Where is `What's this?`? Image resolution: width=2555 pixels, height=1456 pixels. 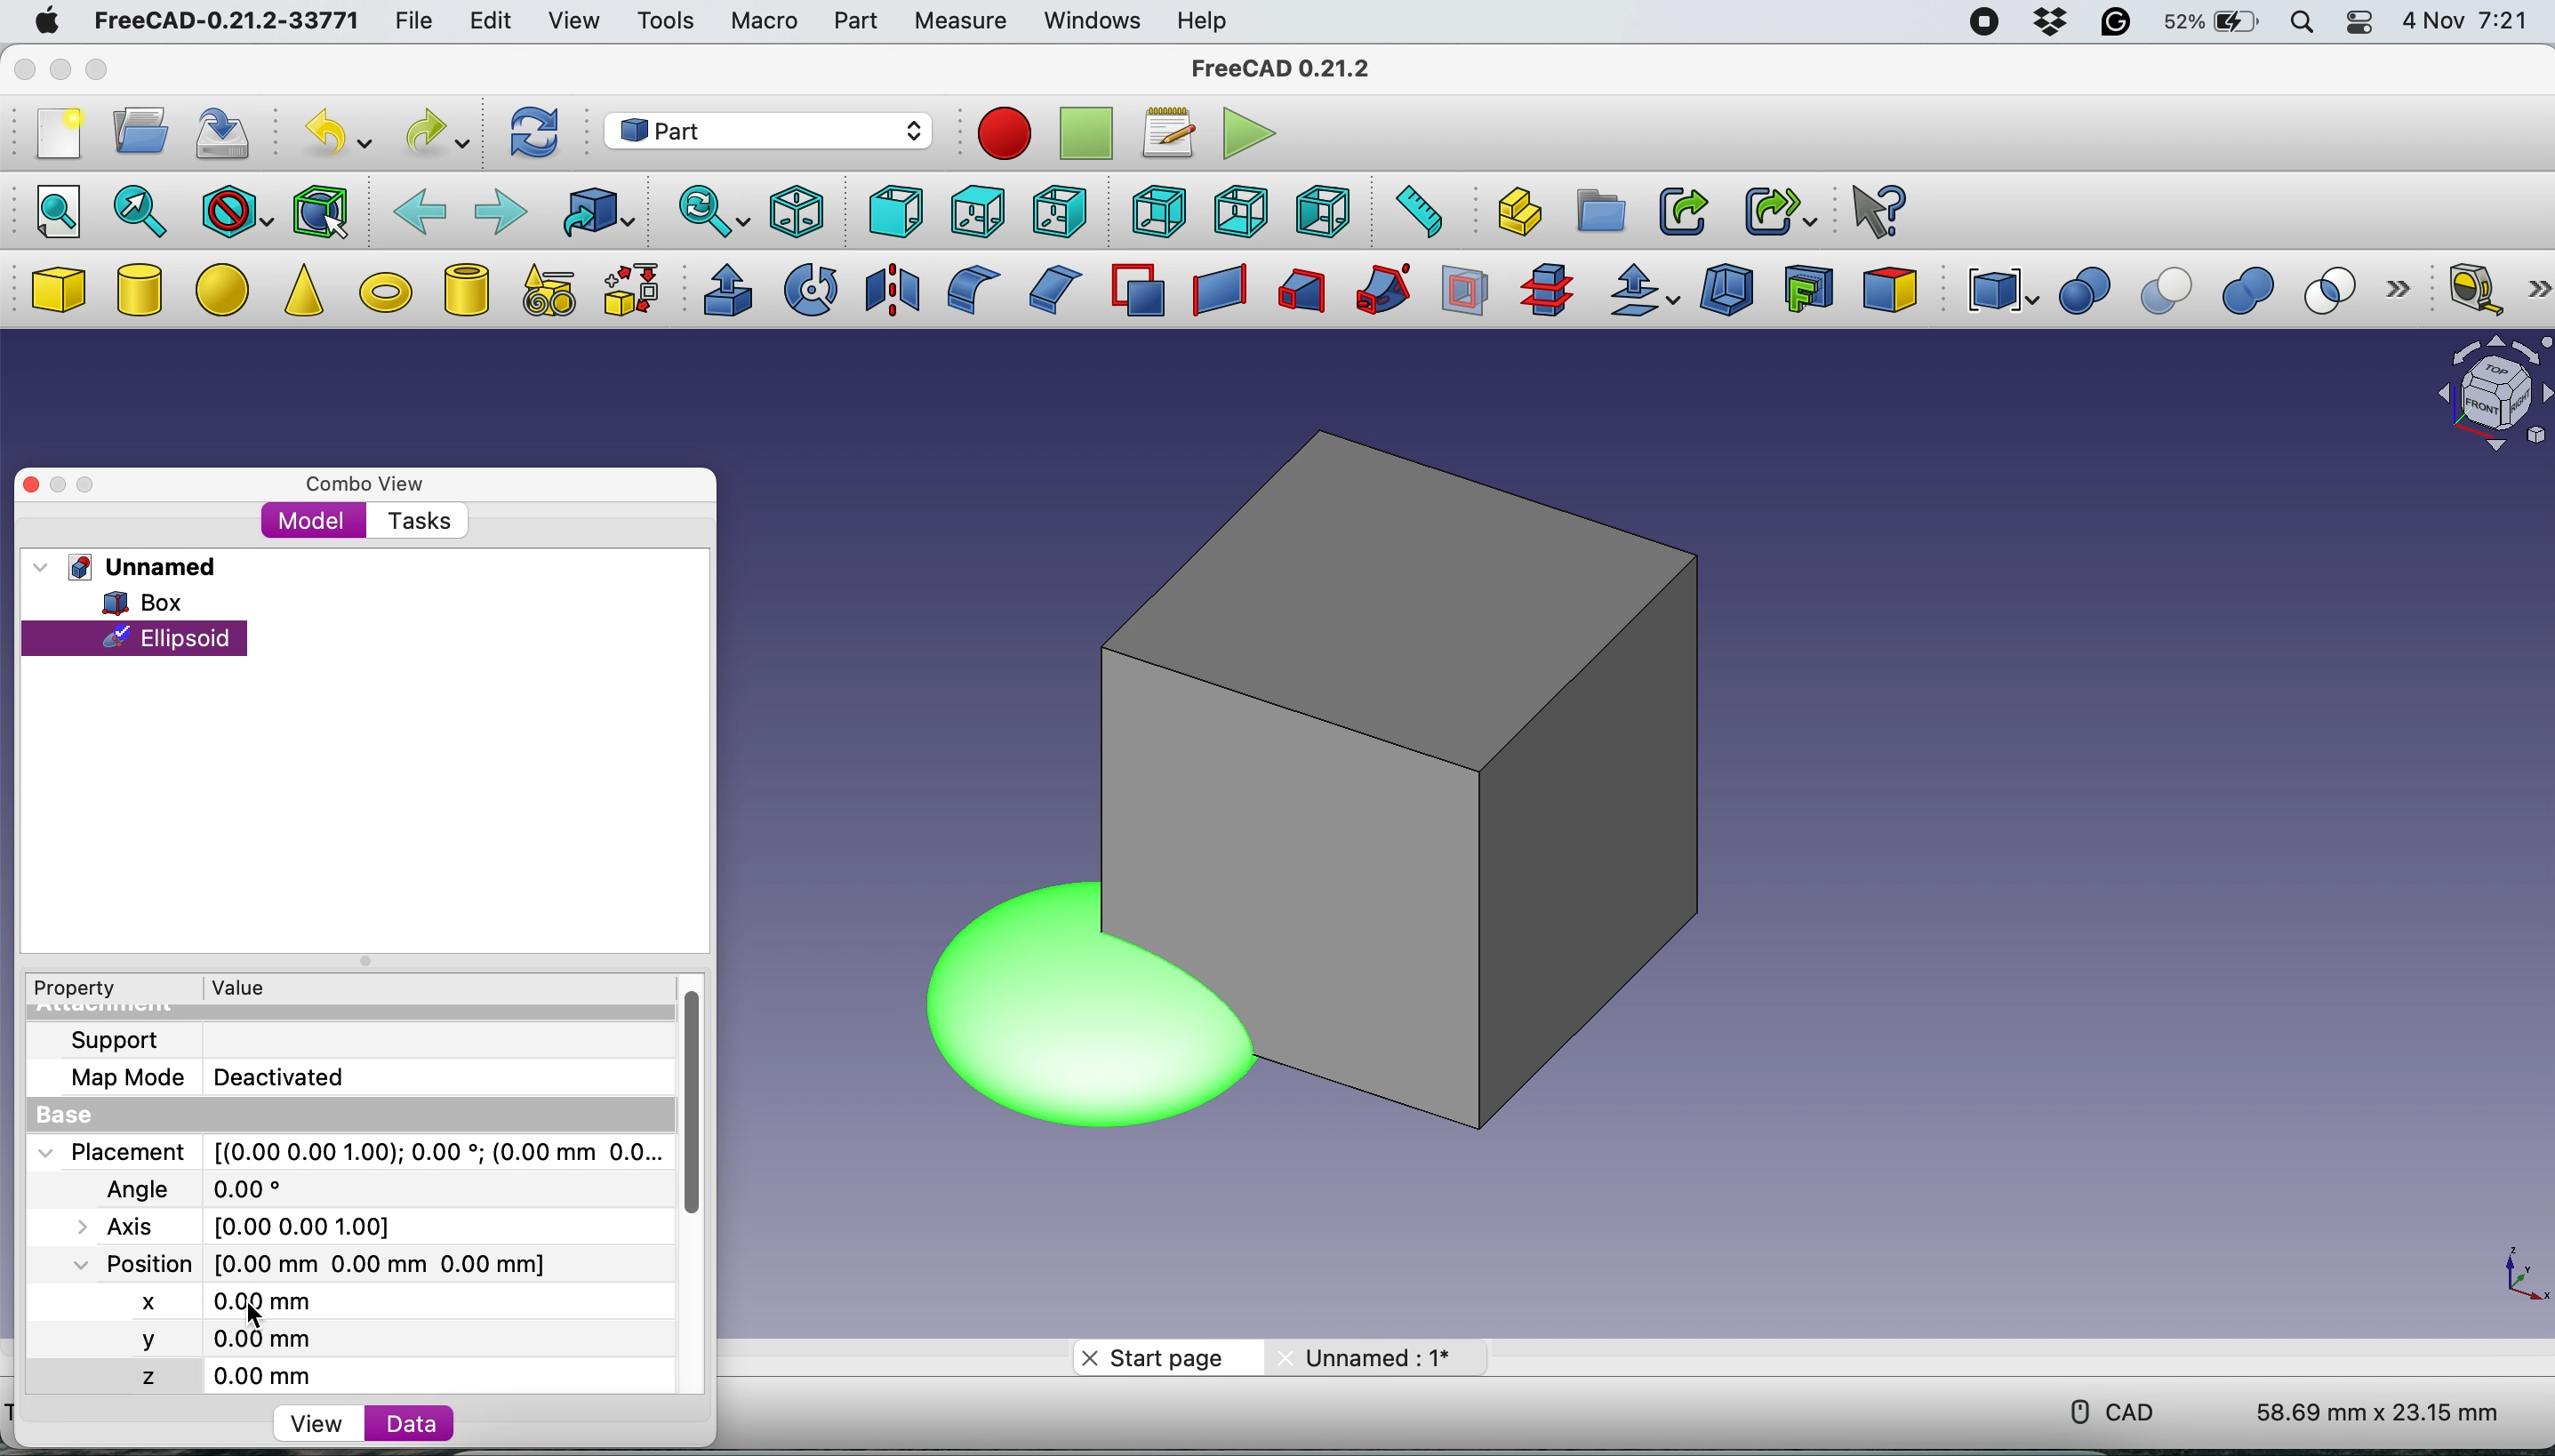
What's this? is located at coordinates (1875, 209).